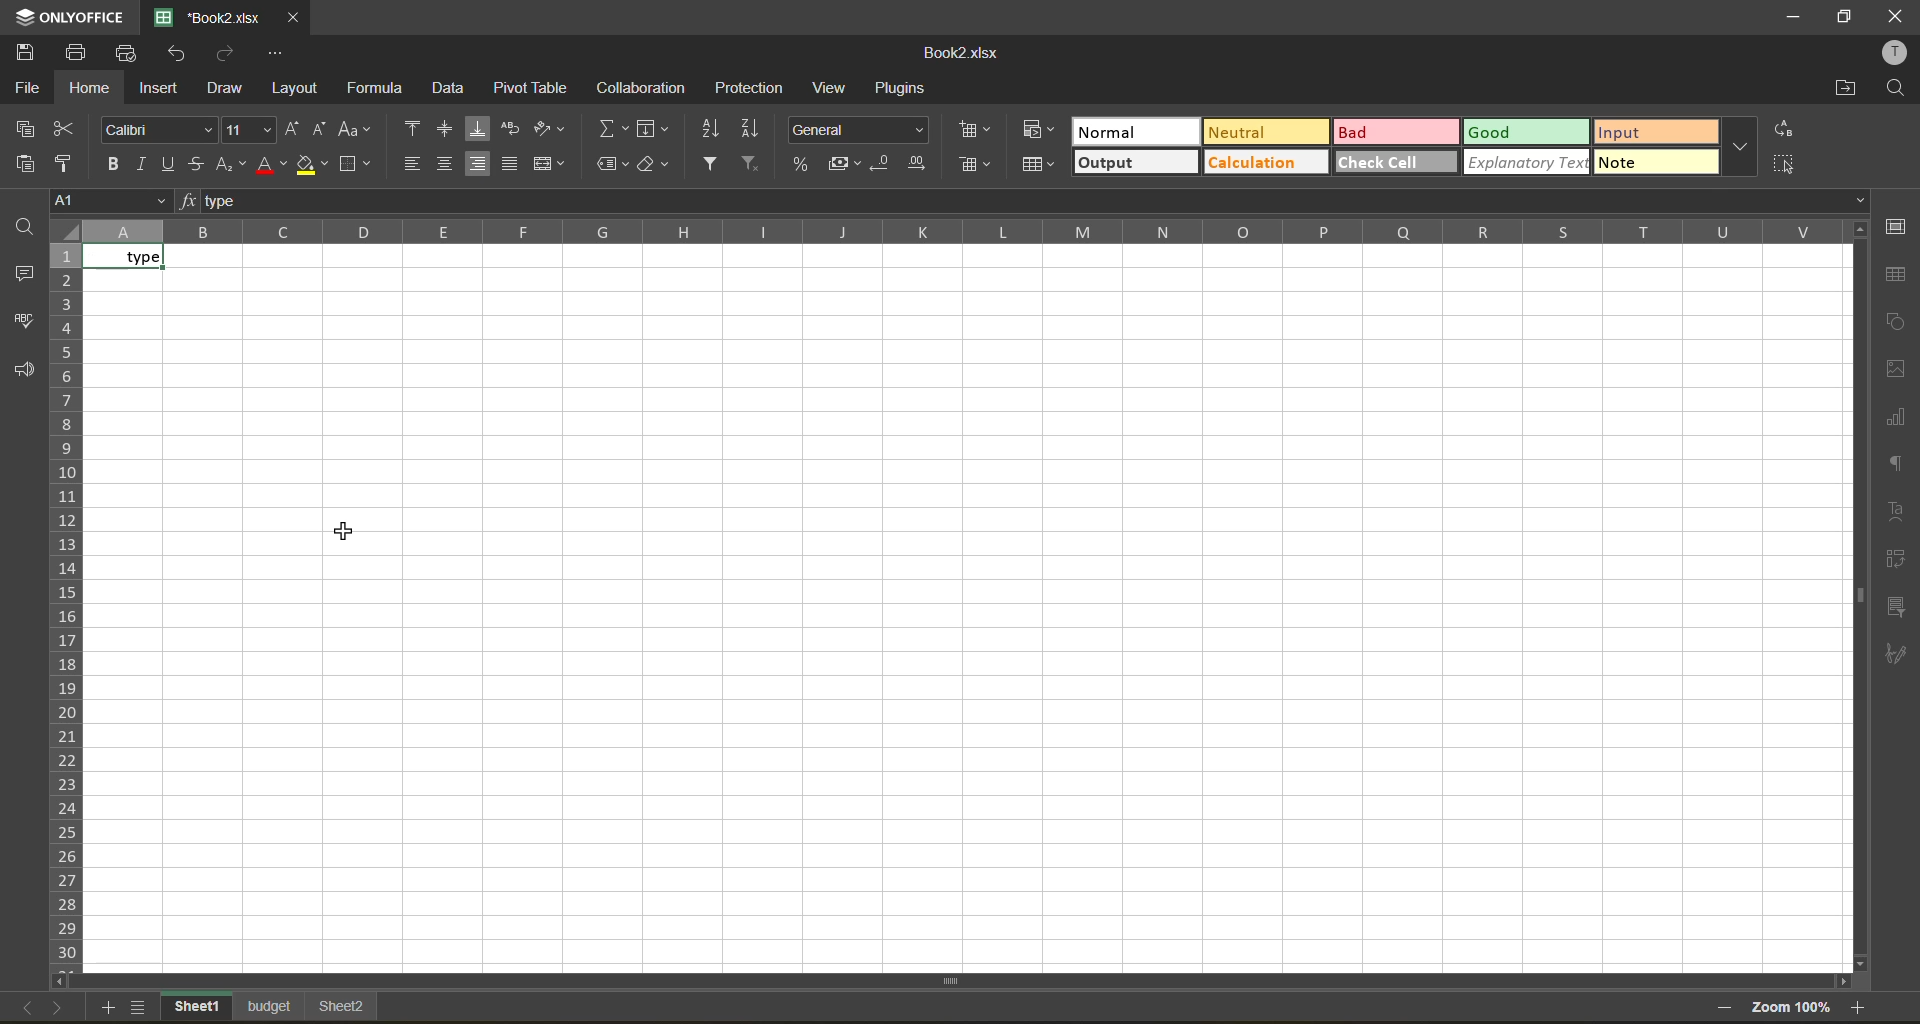  What do you see at coordinates (414, 131) in the screenshot?
I see `align top` at bounding box center [414, 131].